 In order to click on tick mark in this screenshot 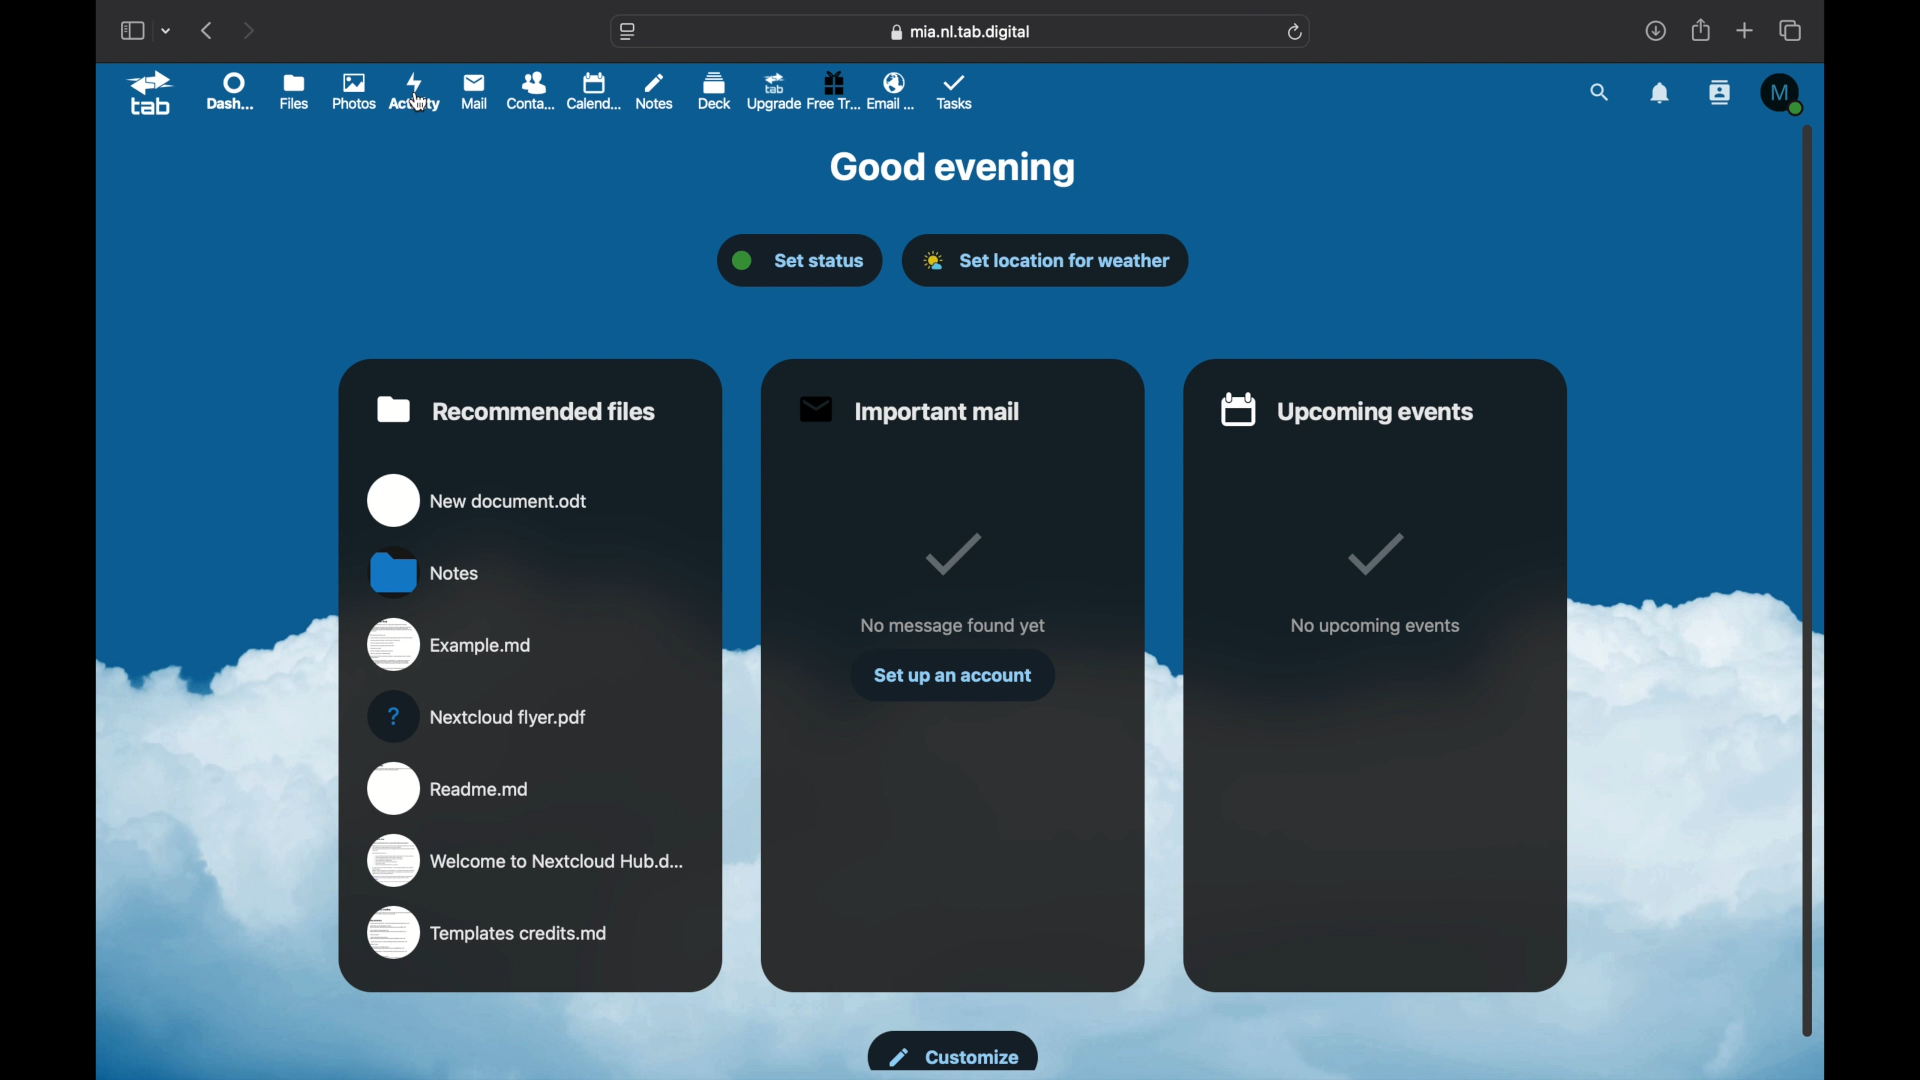, I will do `click(950, 553)`.